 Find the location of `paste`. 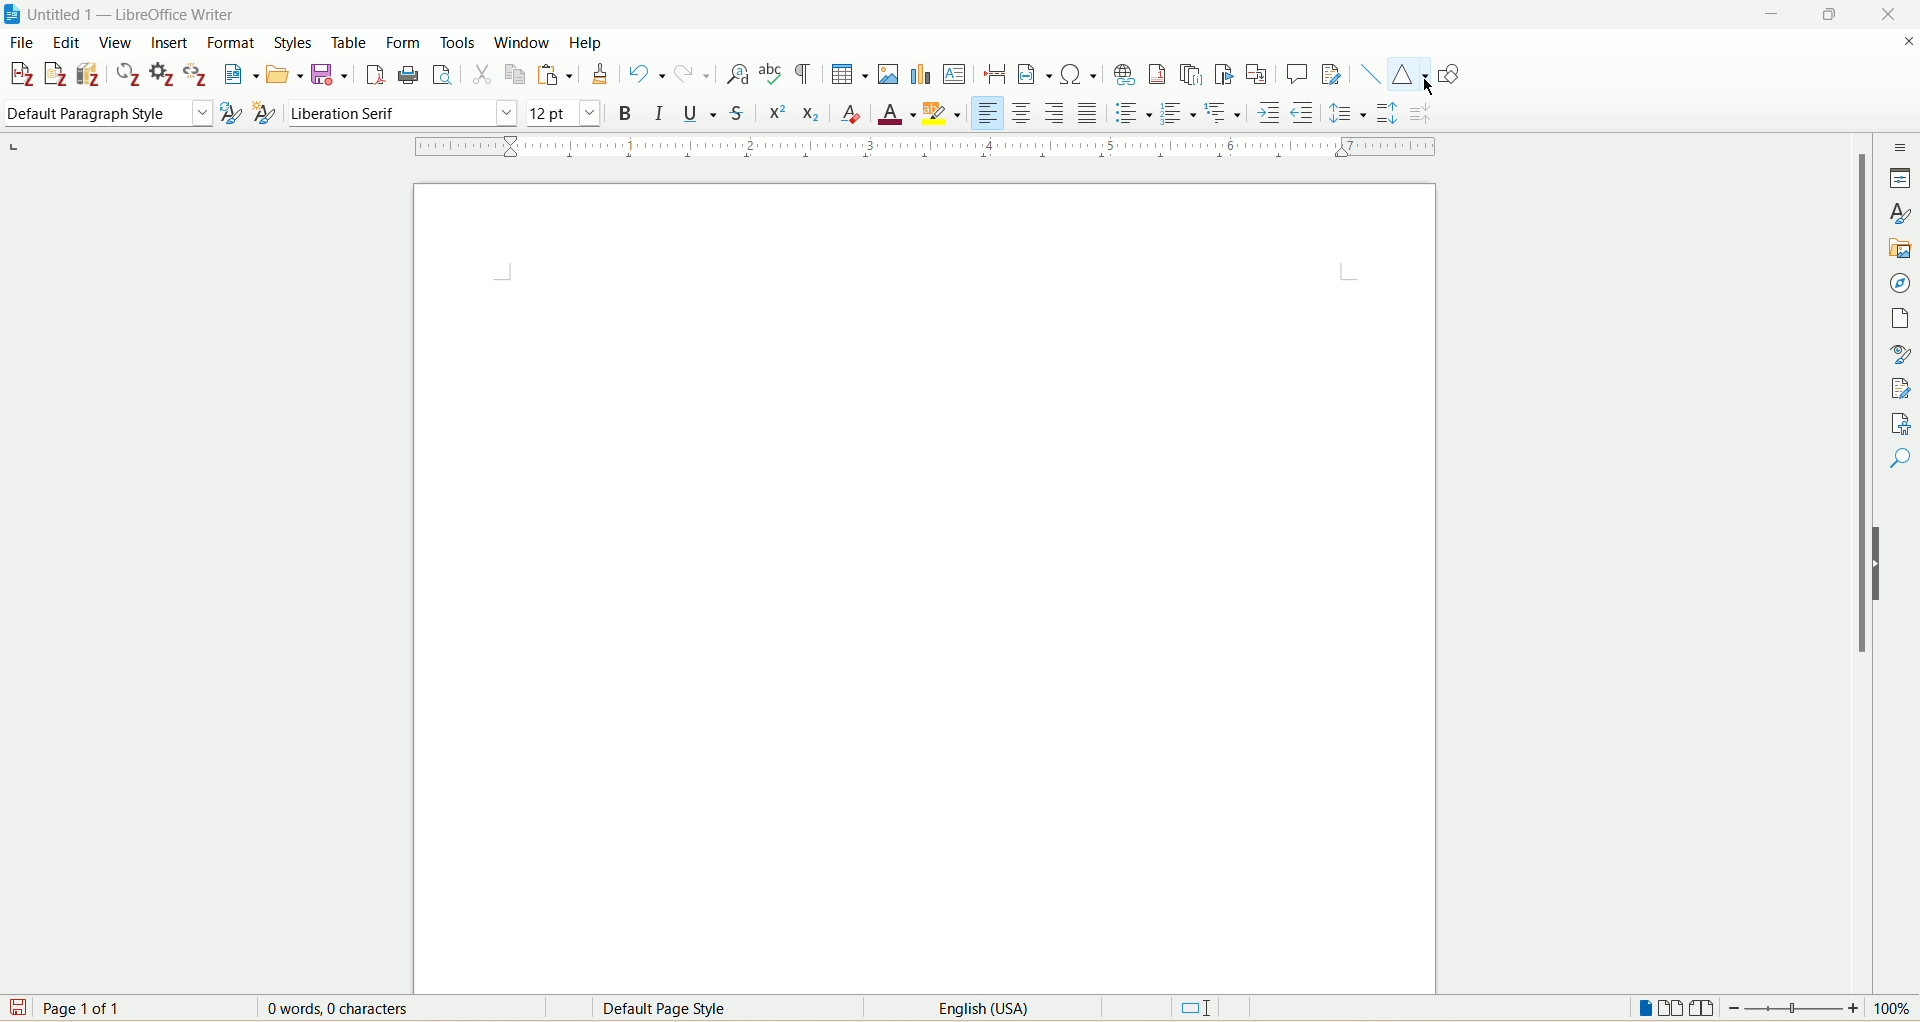

paste is located at coordinates (555, 75).